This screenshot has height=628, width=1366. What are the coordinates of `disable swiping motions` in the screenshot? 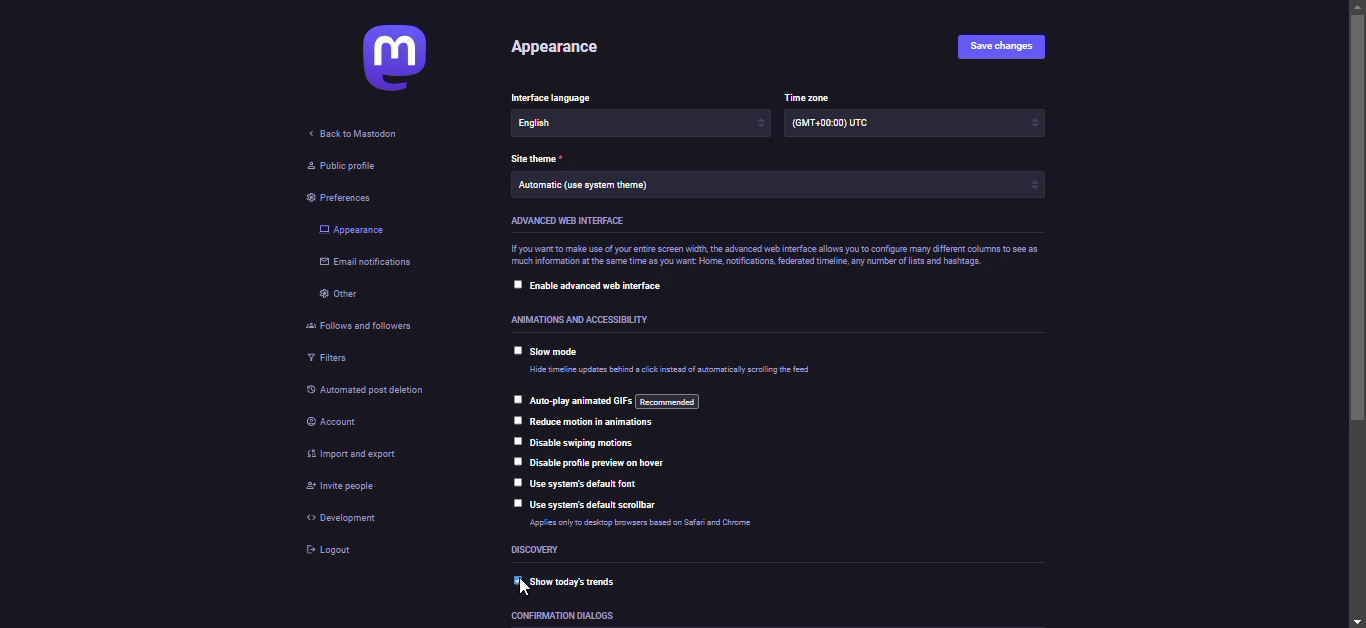 It's located at (585, 443).